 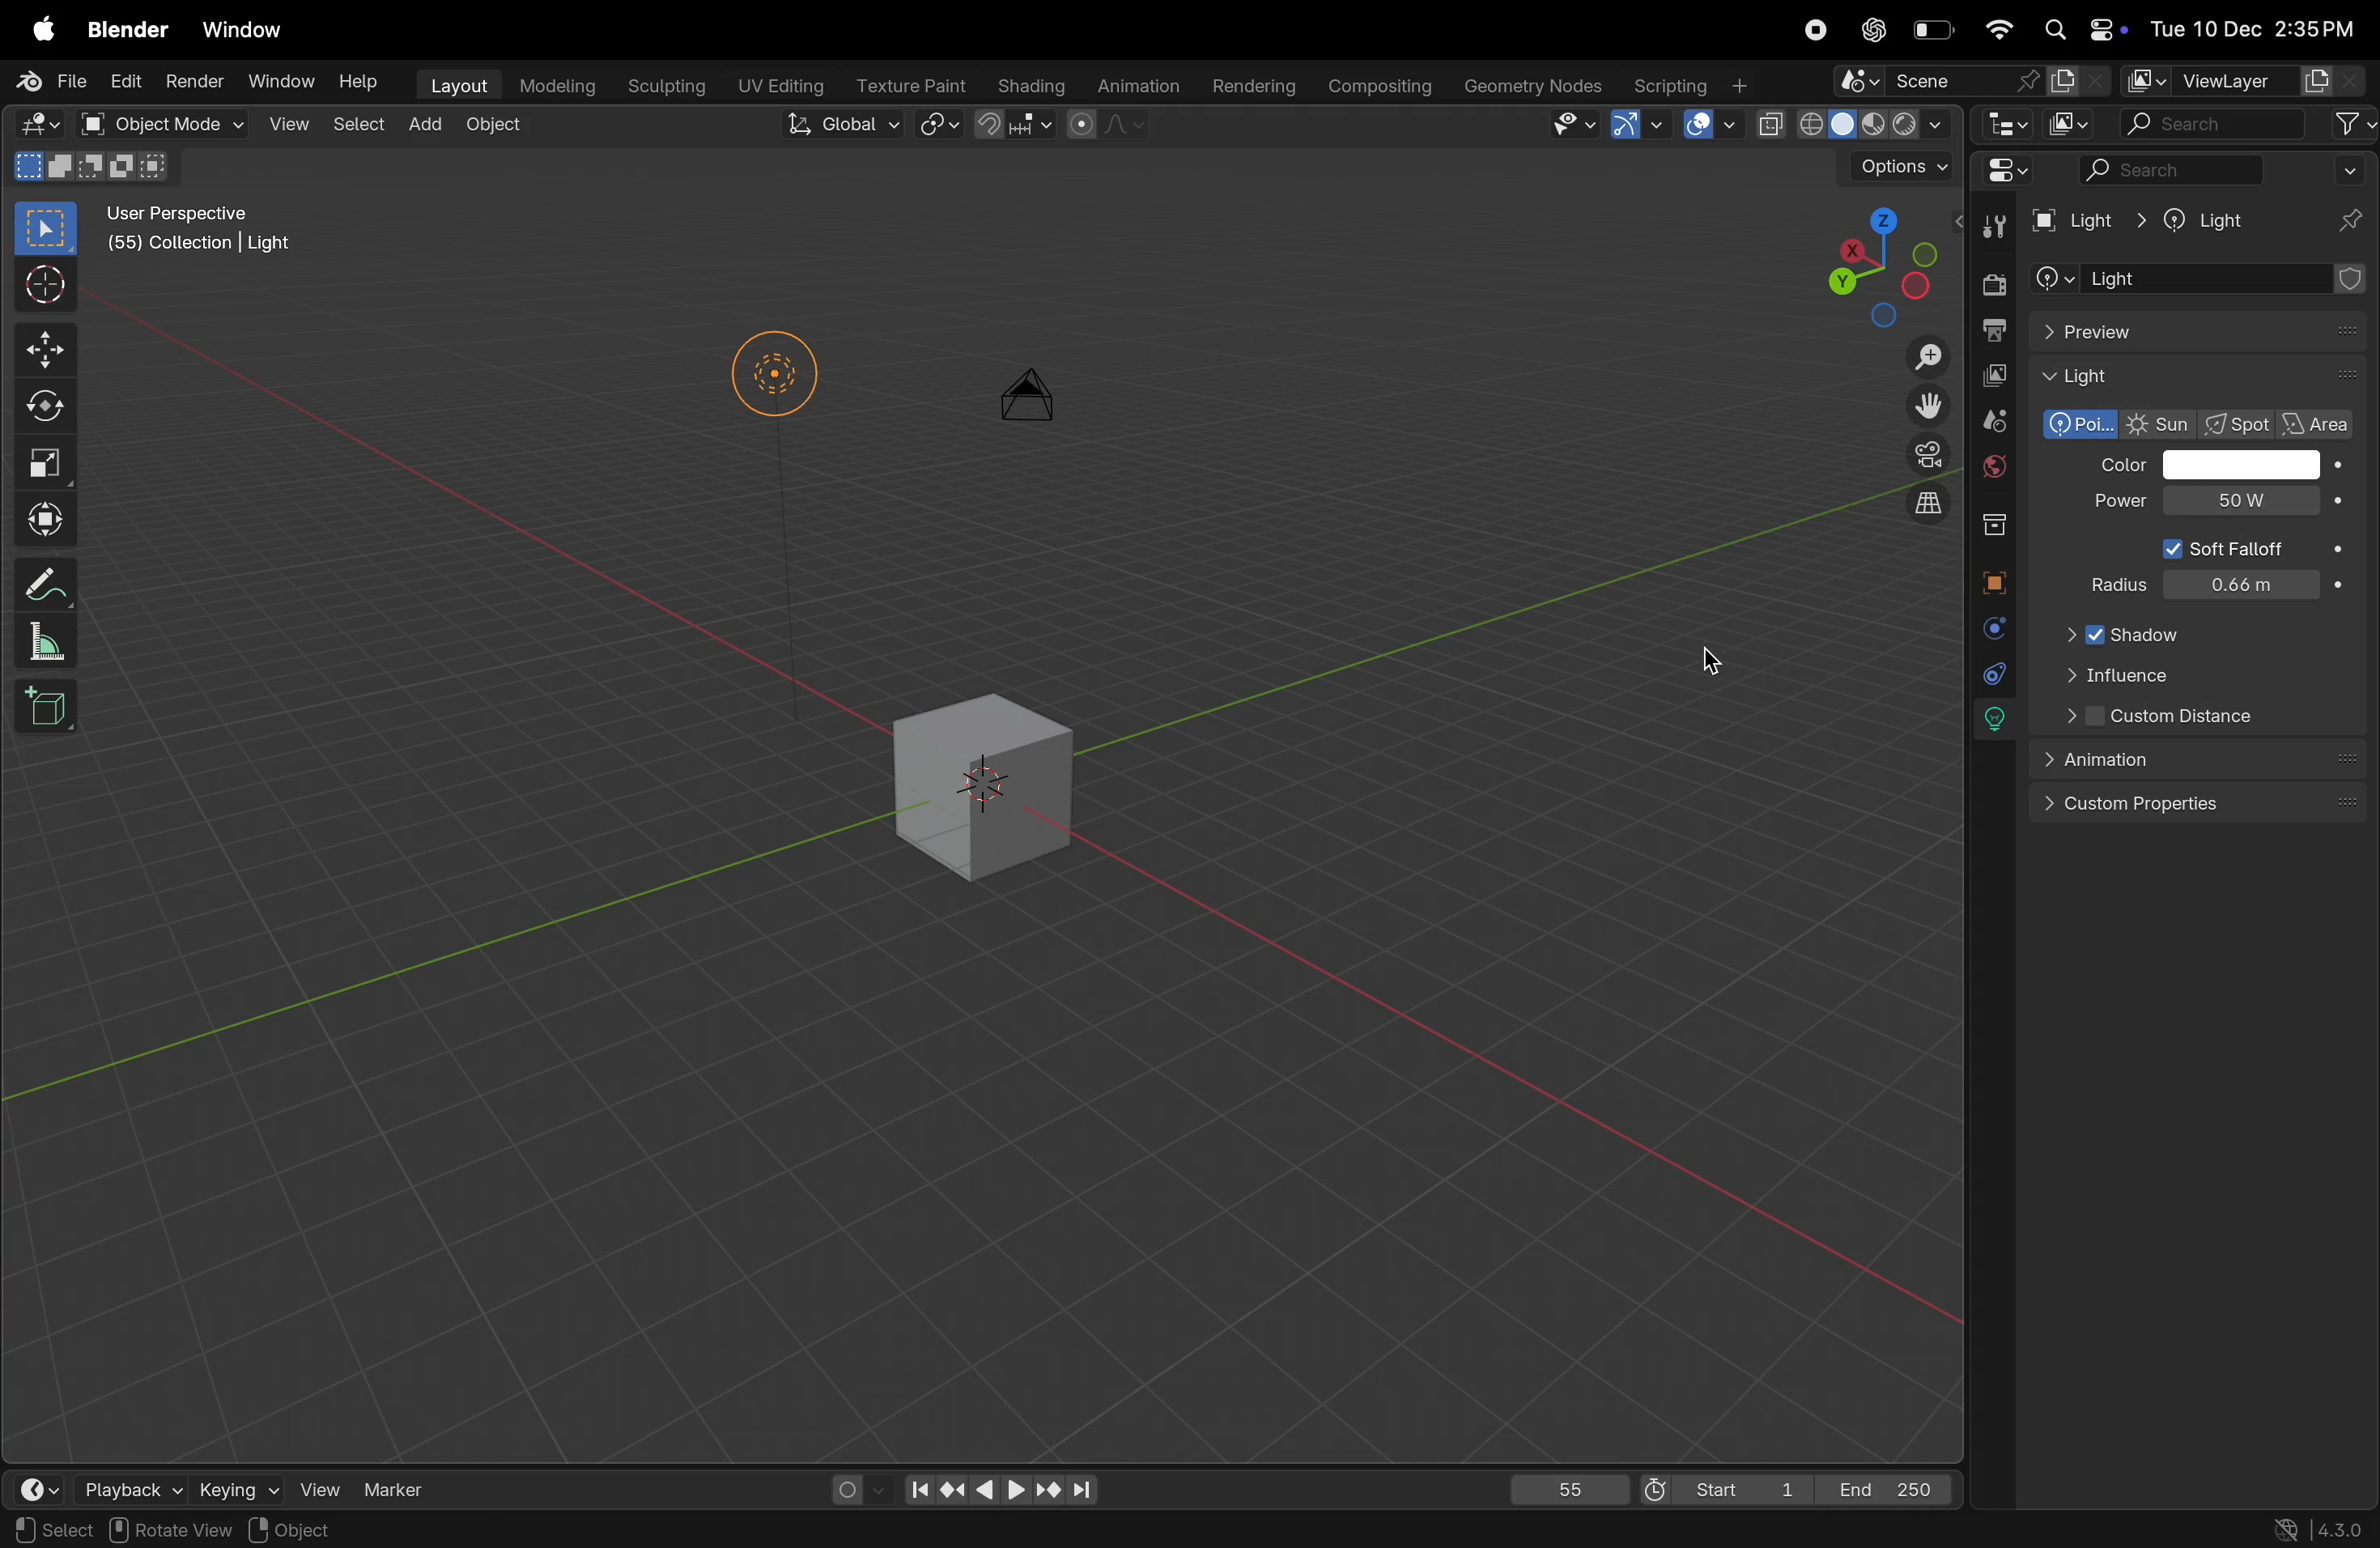 I want to click on camera, so click(x=1036, y=407).